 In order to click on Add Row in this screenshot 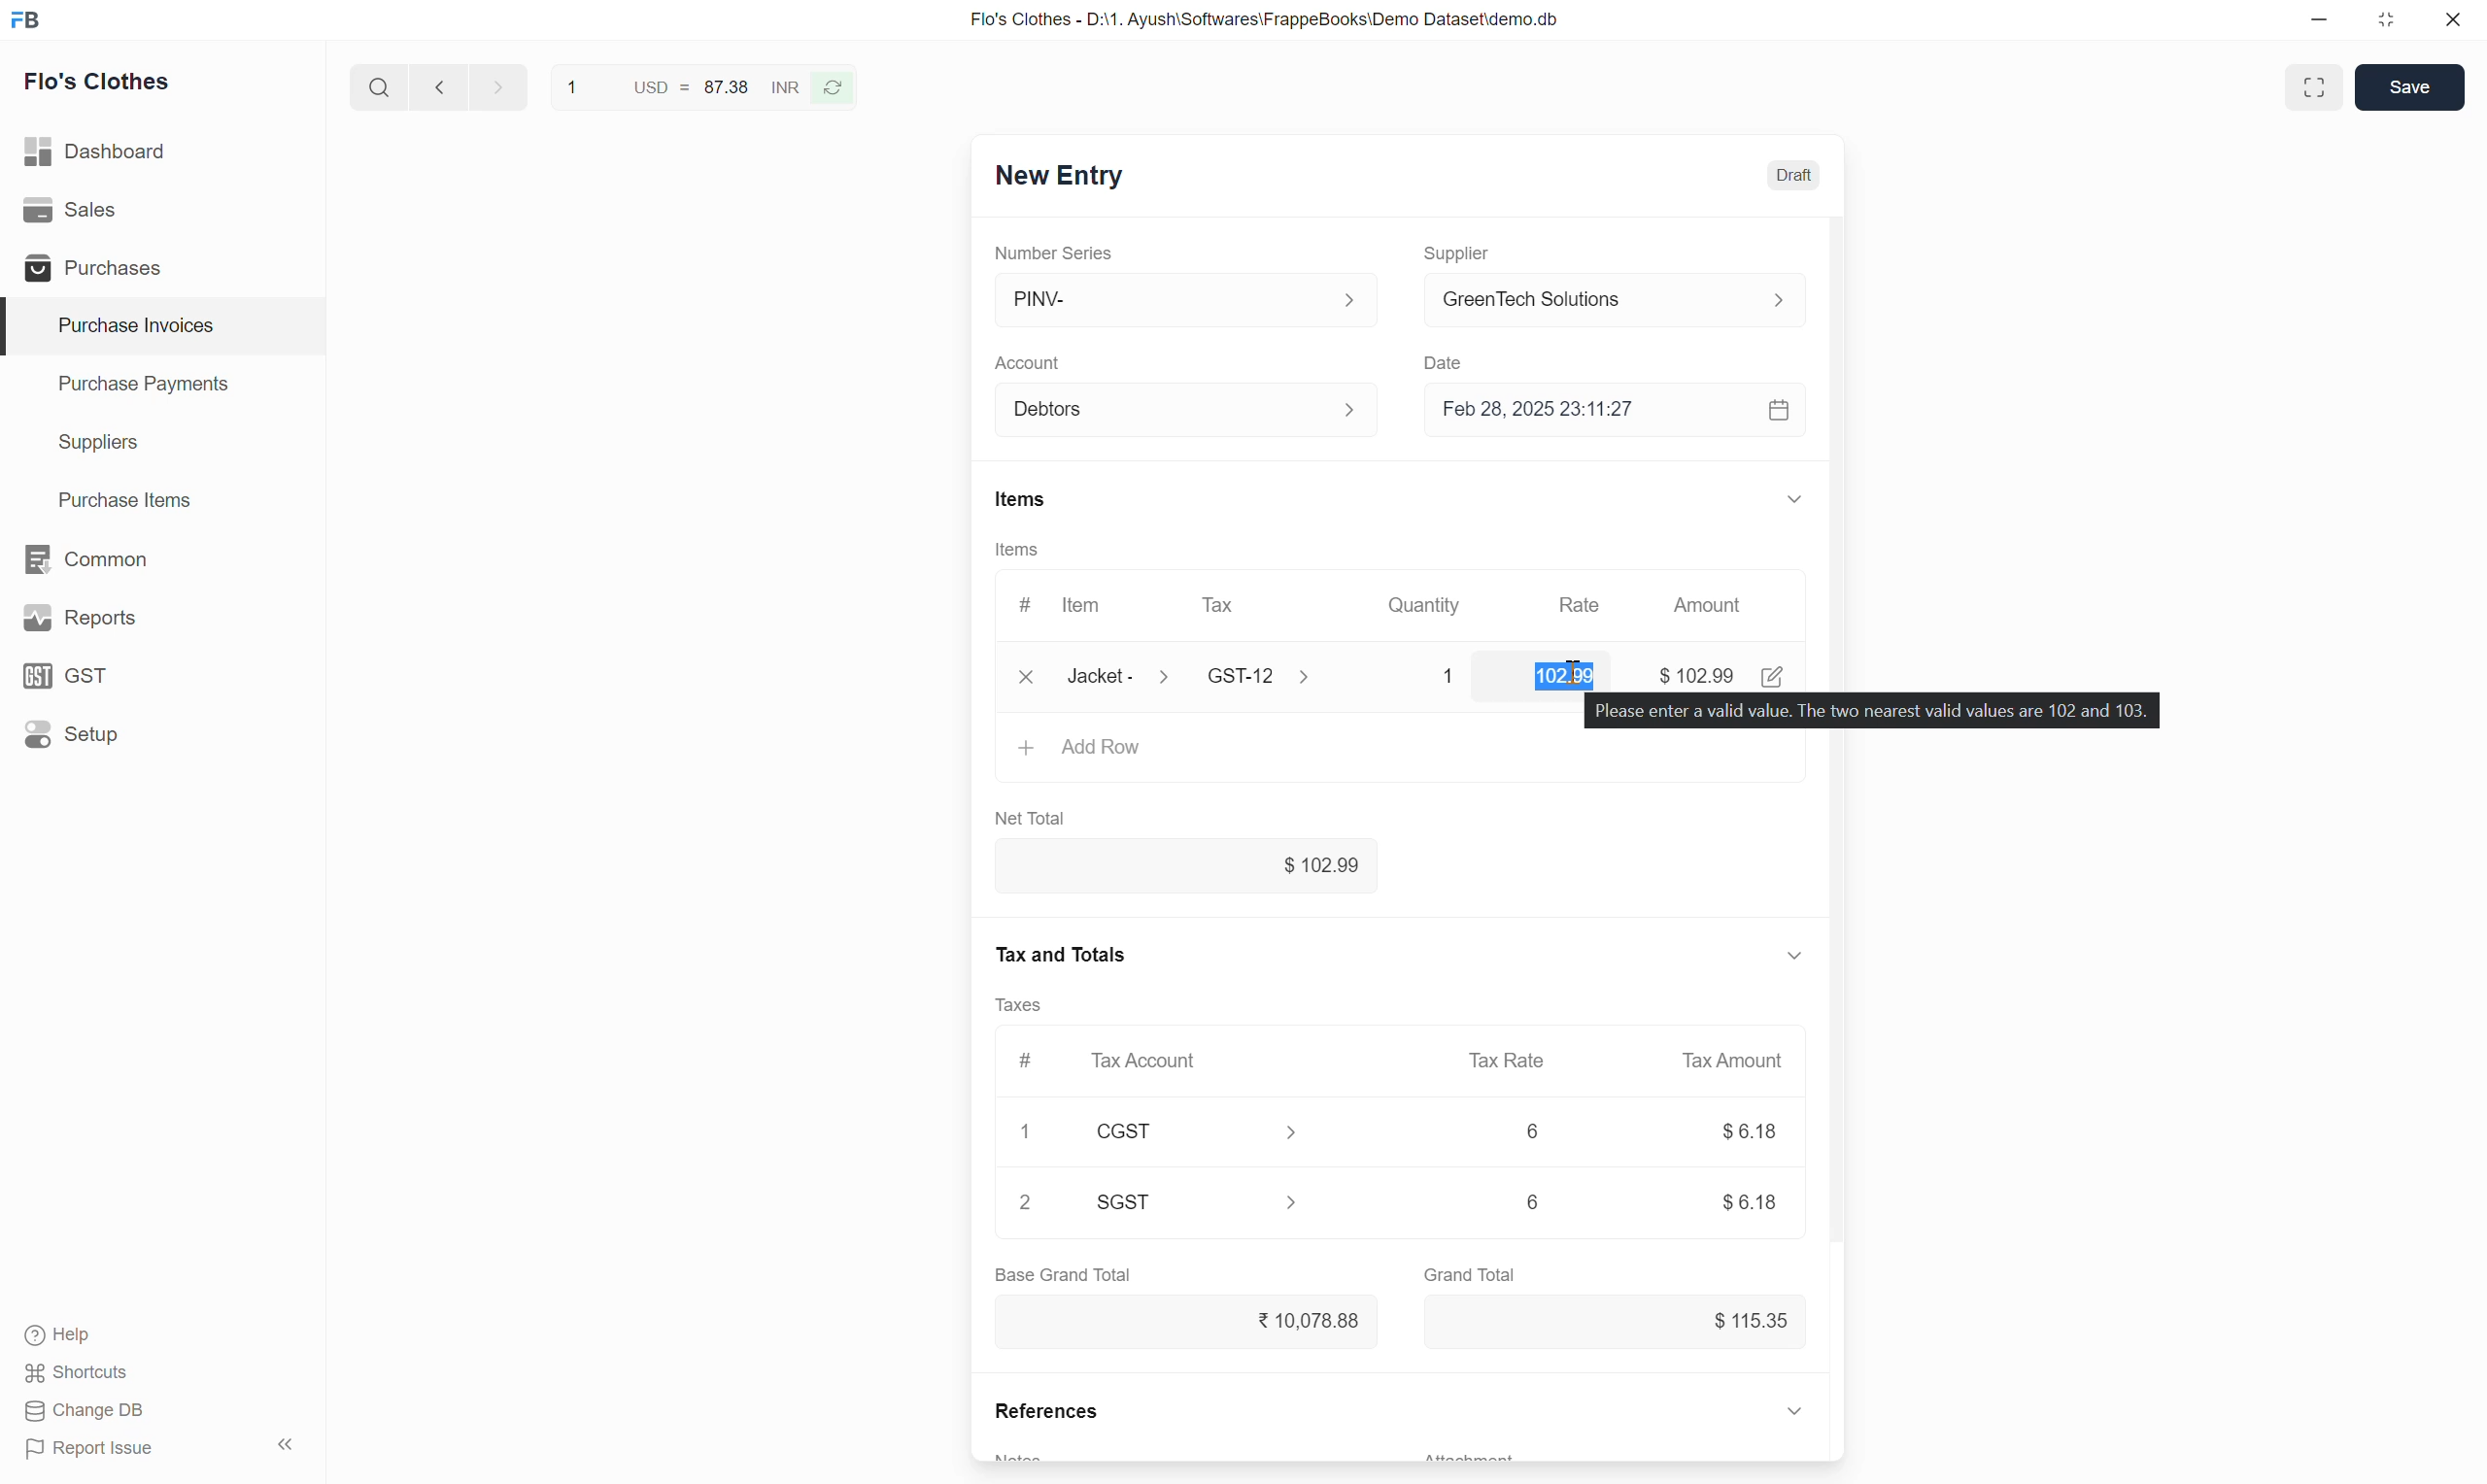, I will do `click(1402, 757)`.